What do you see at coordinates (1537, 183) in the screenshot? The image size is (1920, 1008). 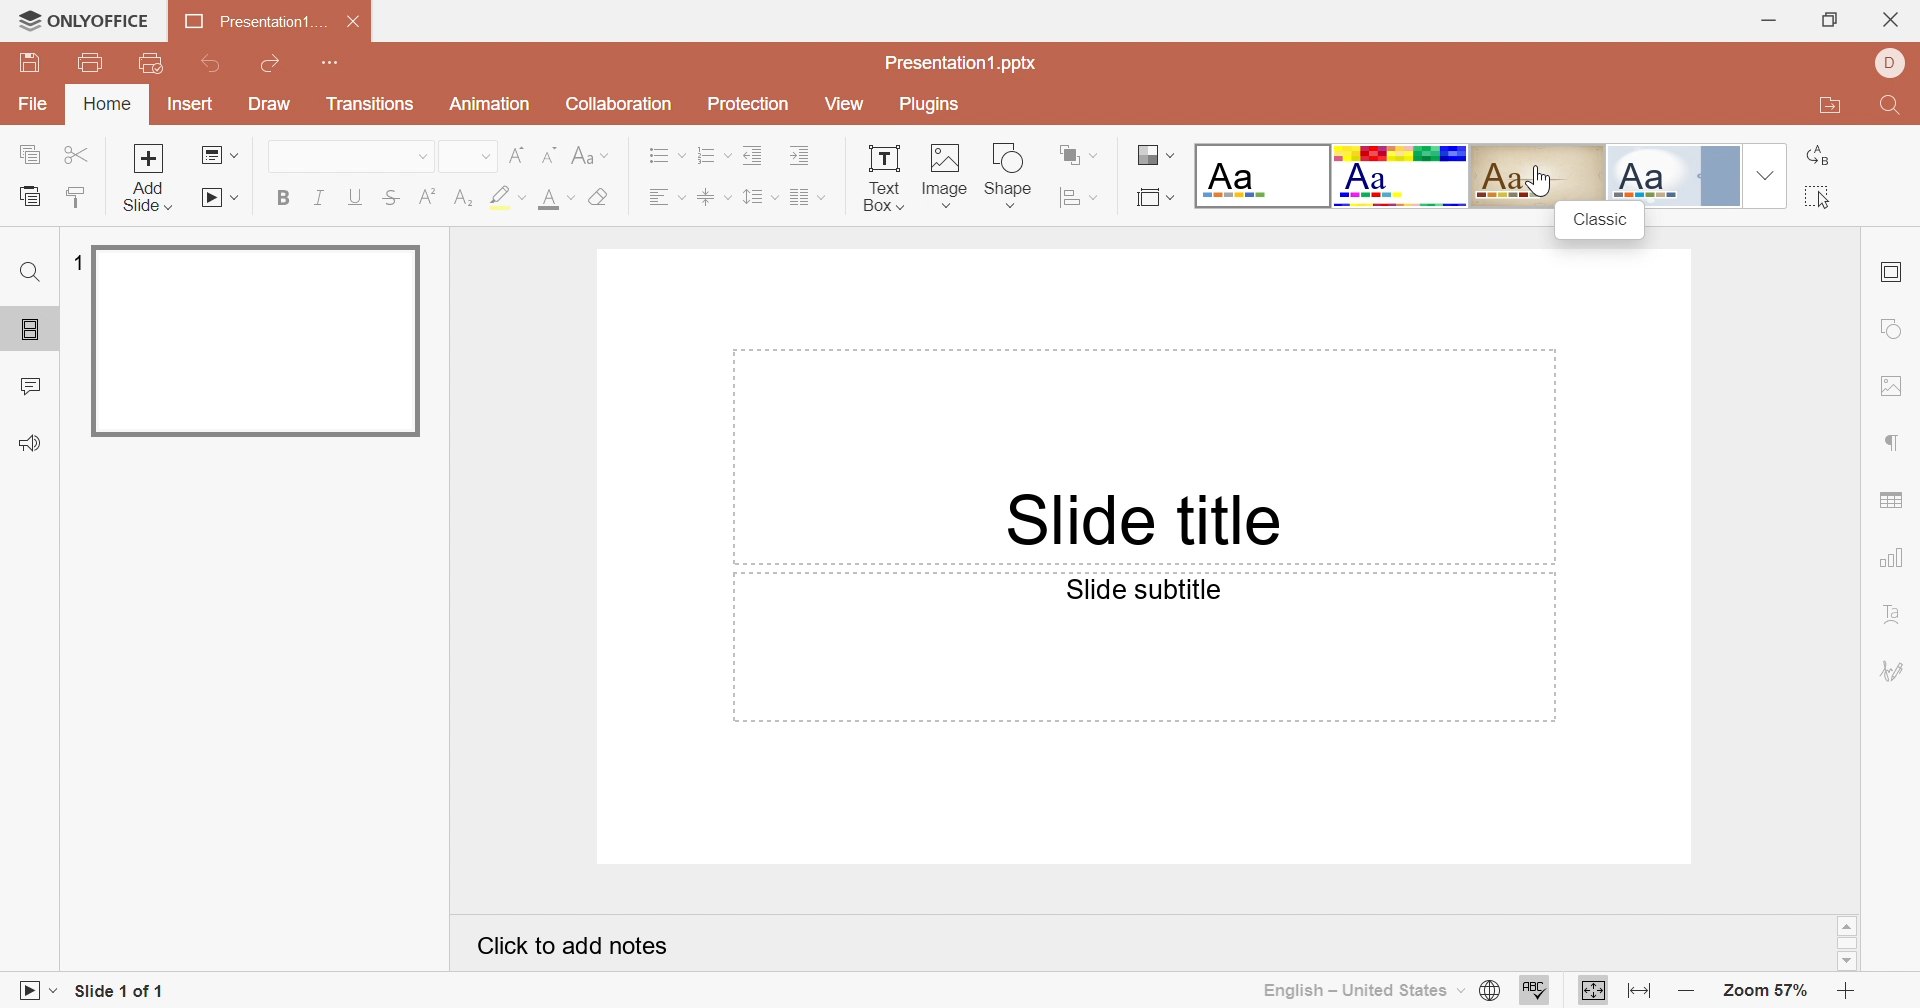 I see `cursor` at bounding box center [1537, 183].